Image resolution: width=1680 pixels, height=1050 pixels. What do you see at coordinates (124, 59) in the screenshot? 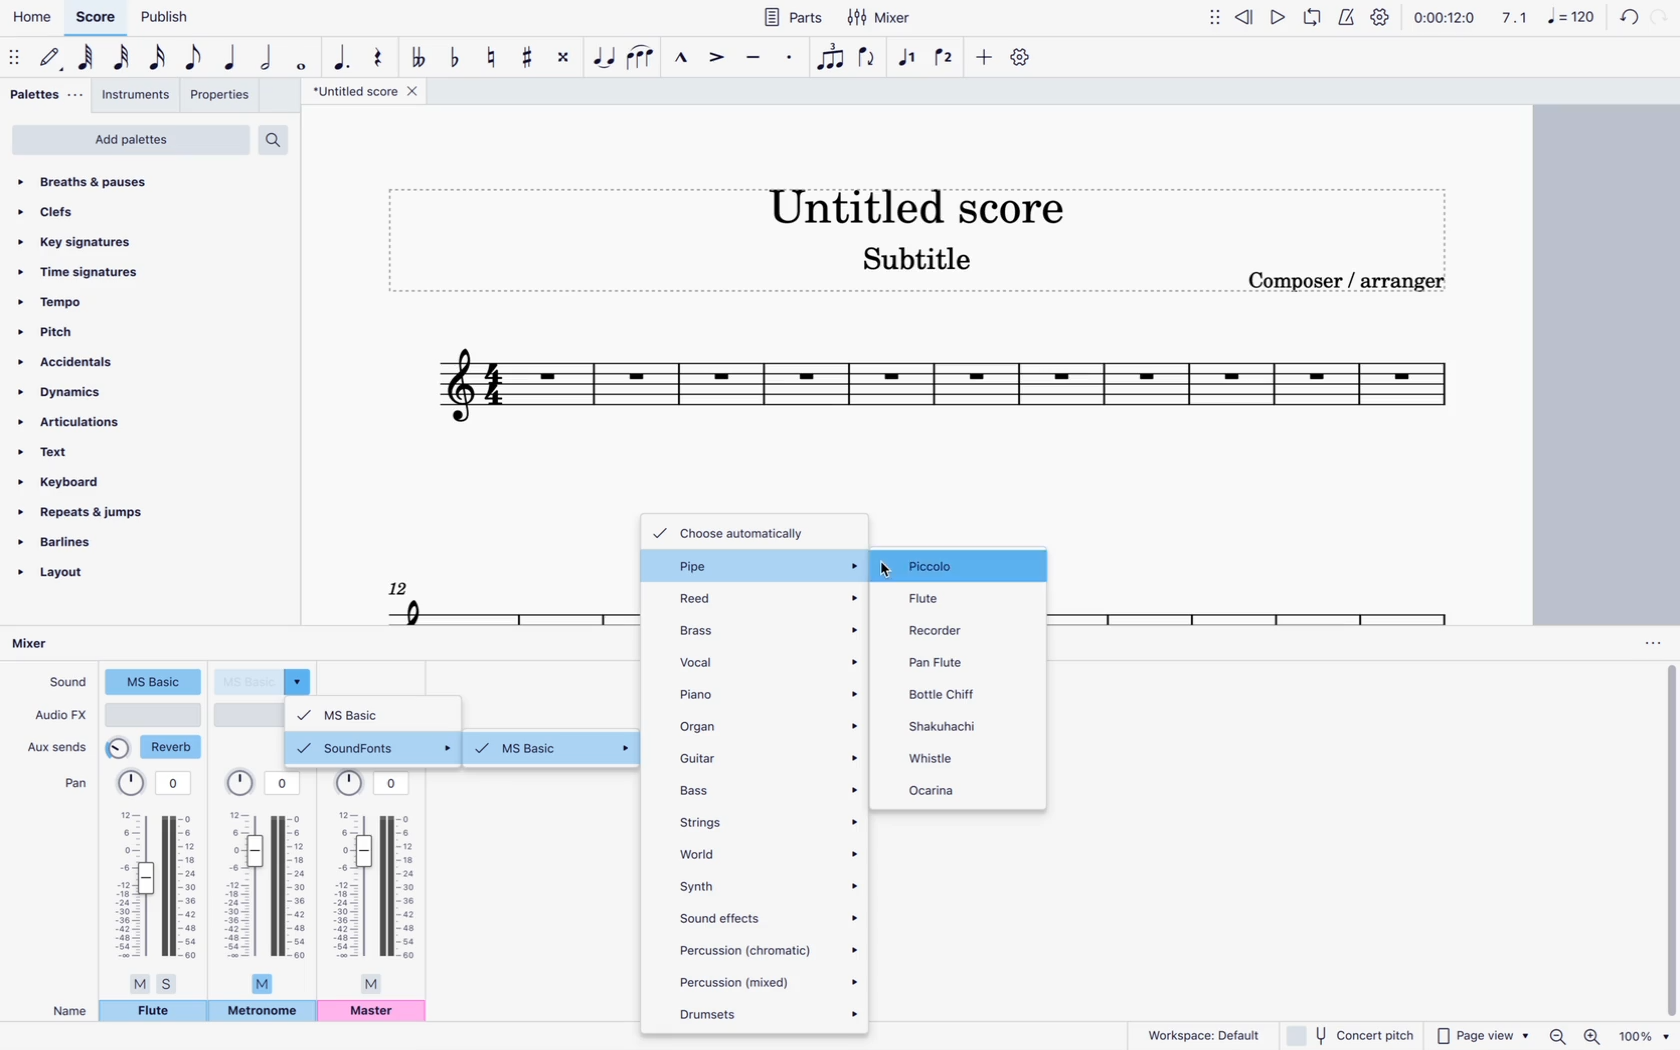
I see `32nd note` at bounding box center [124, 59].